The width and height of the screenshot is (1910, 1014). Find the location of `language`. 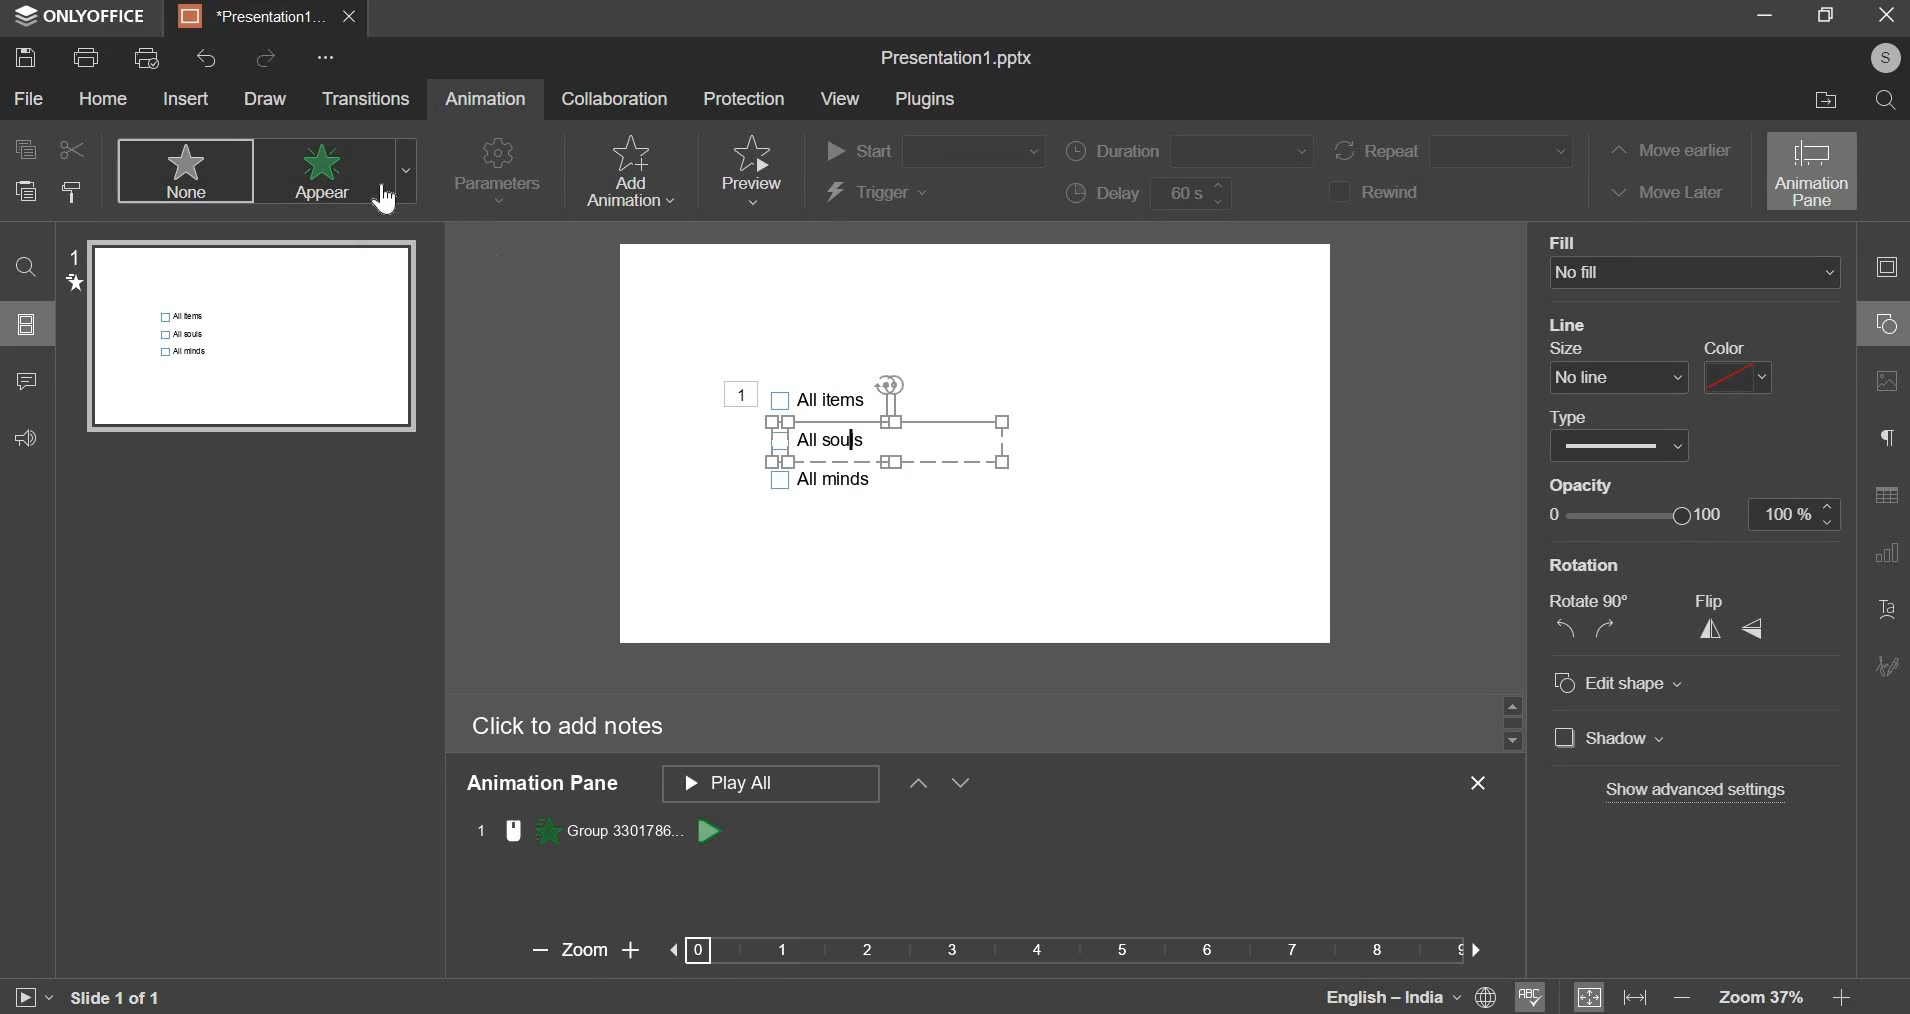

language is located at coordinates (1369, 995).